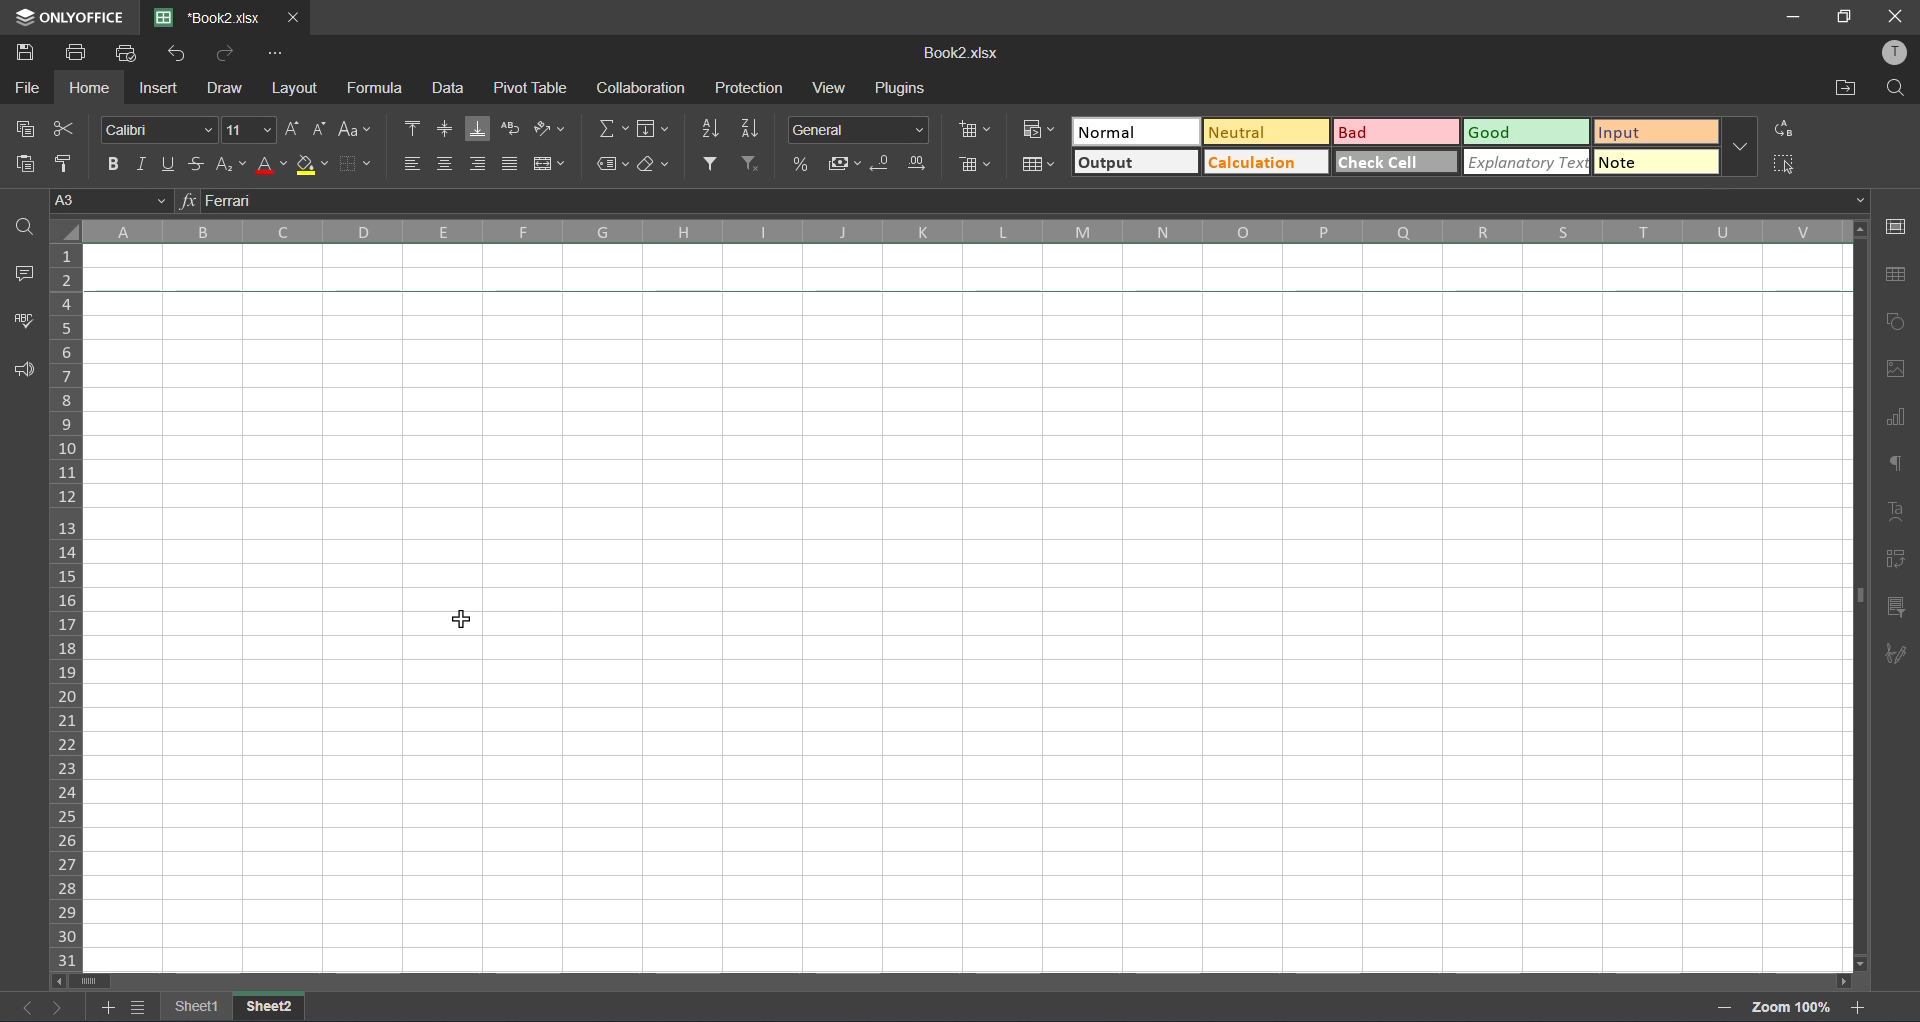 Image resolution: width=1920 pixels, height=1022 pixels. What do you see at coordinates (1787, 130) in the screenshot?
I see `replace` at bounding box center [1787, 130].